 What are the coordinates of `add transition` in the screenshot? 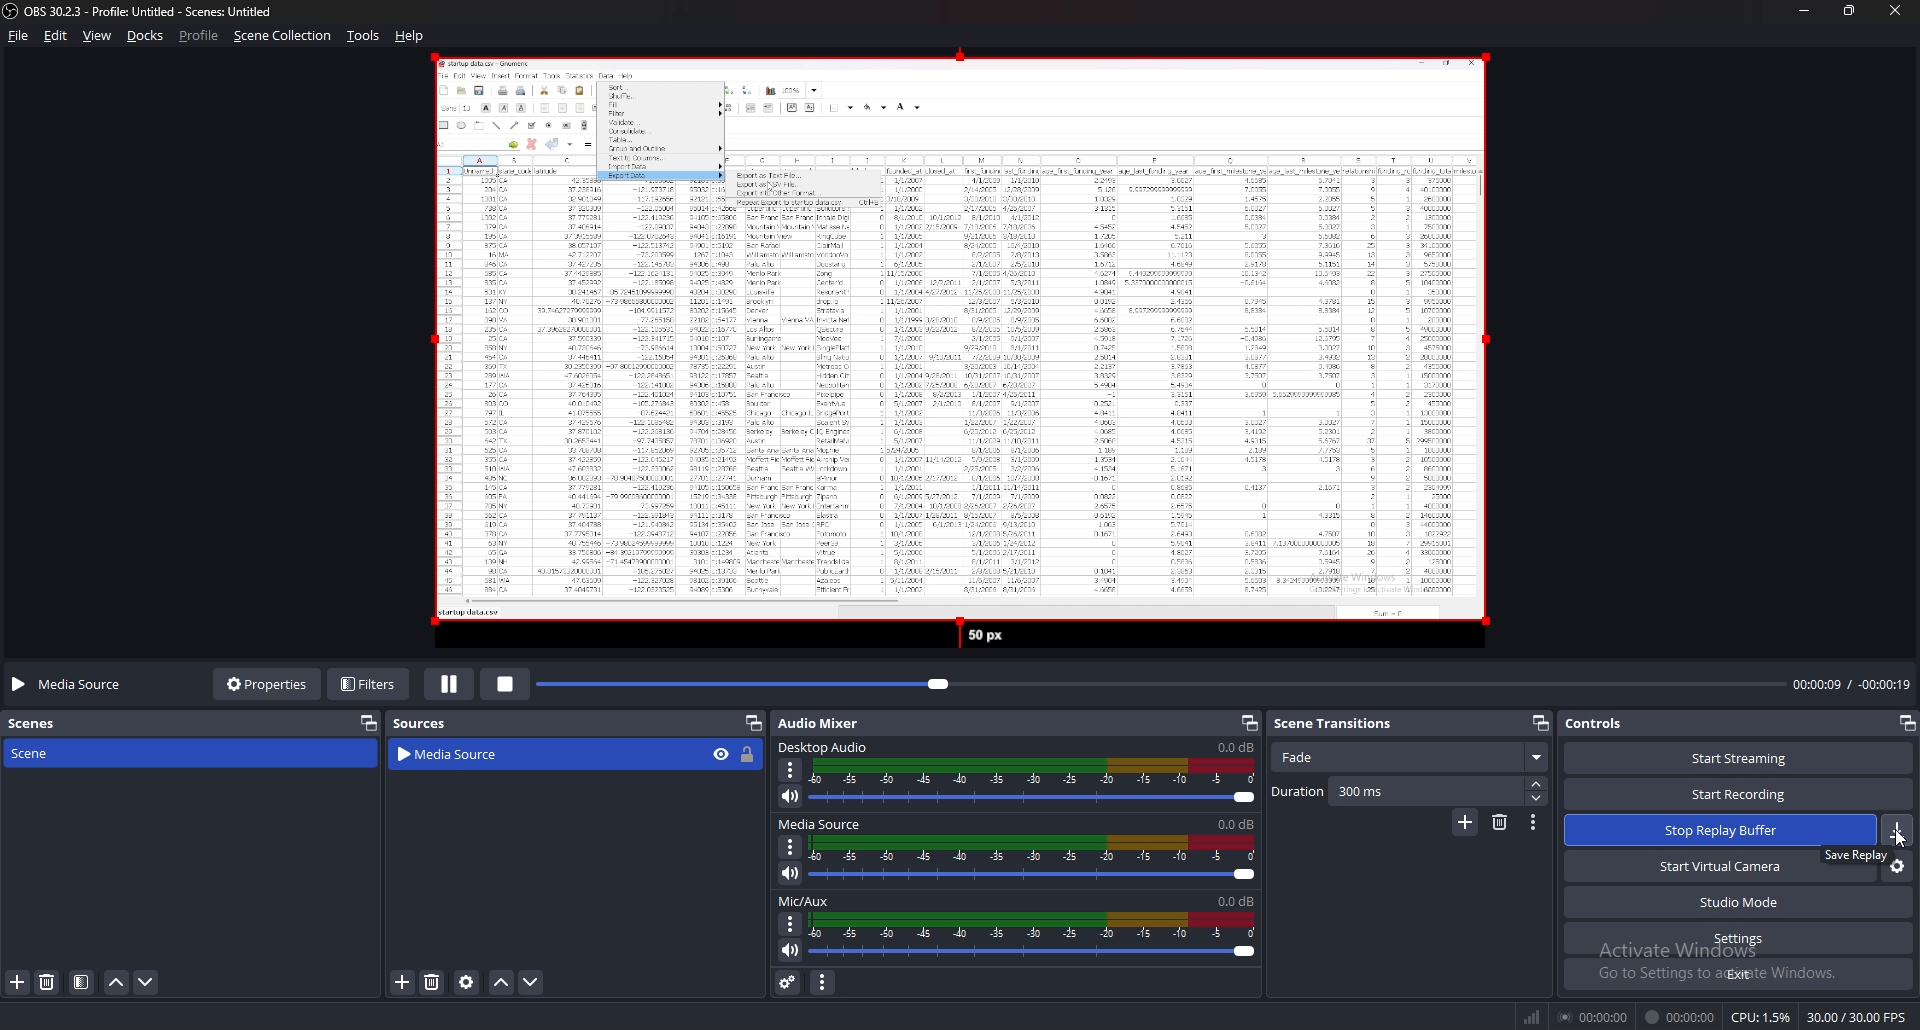 It's located at (1466, 822).